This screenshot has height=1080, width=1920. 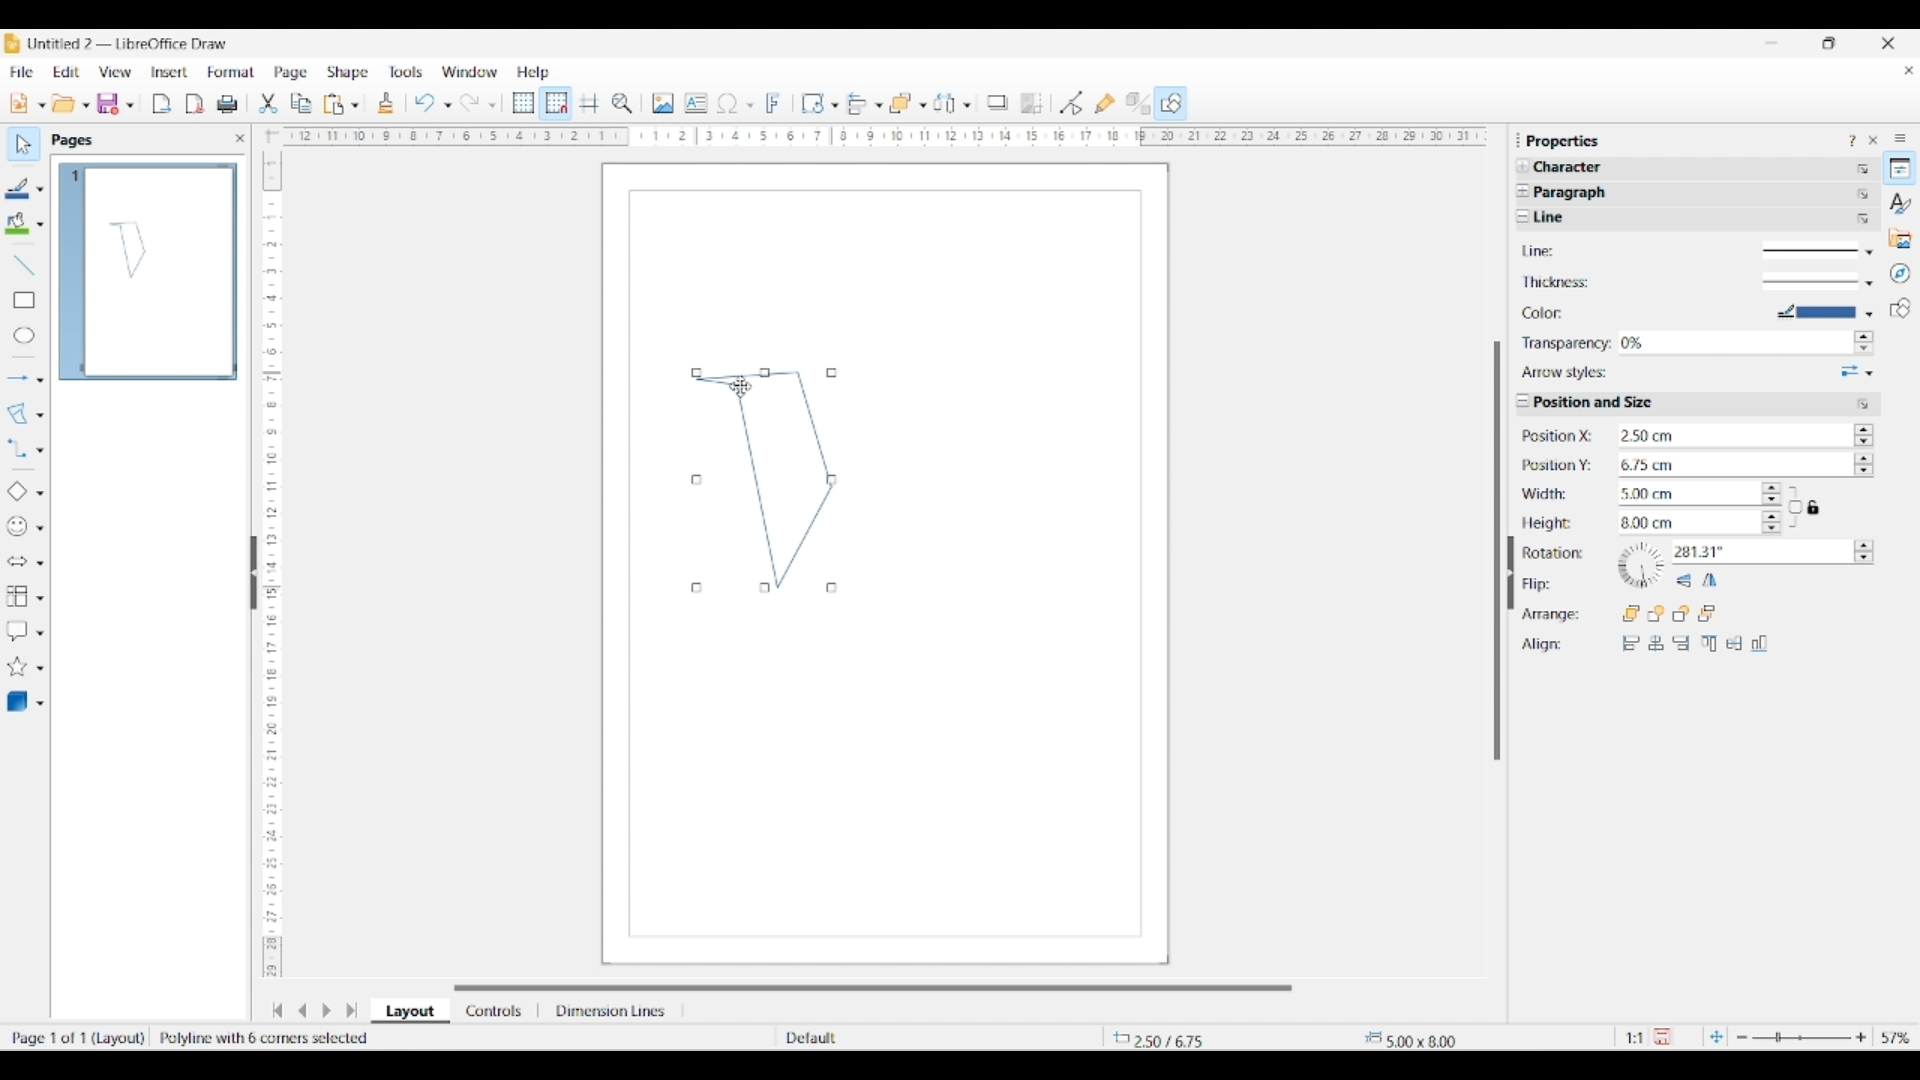 What do you see at coordinates (17, 667) in the screenshot?
I see `Selected star` at bounding box center [17, 667].